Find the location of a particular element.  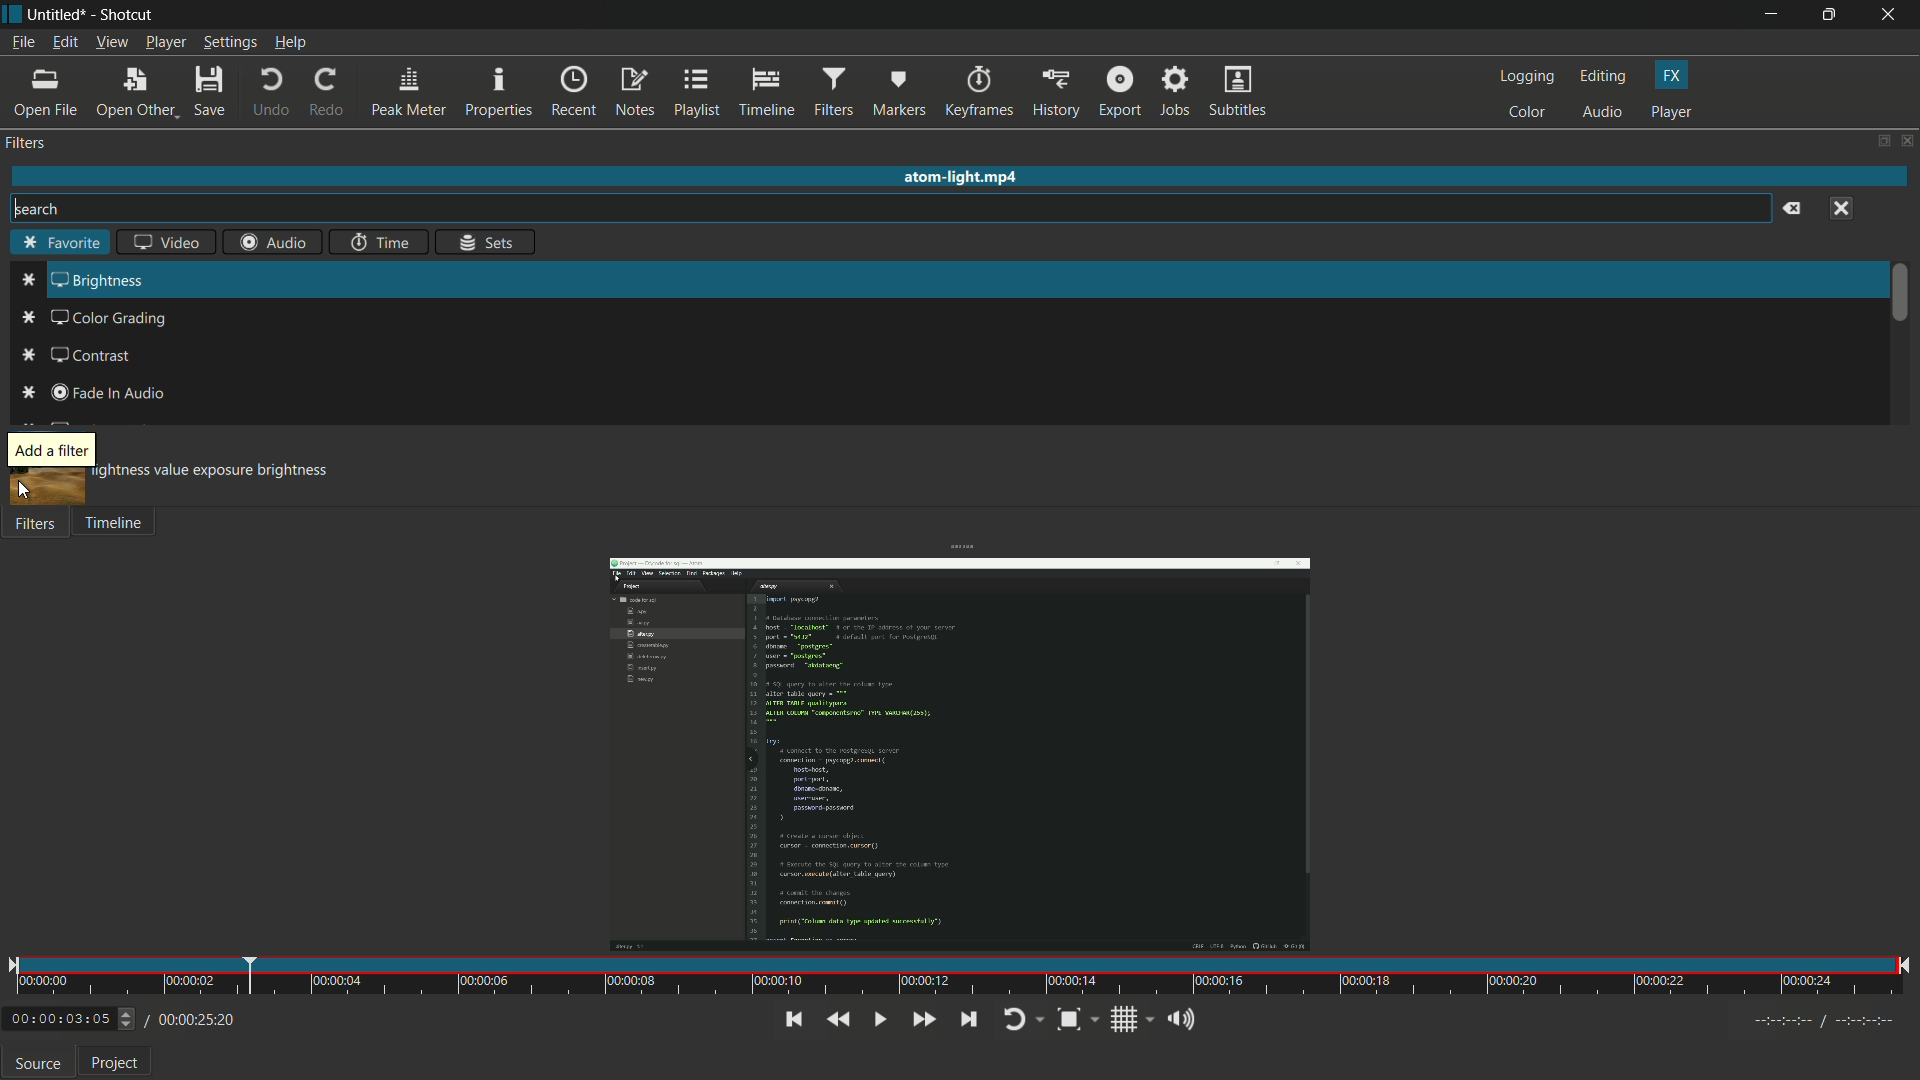

fade in audio is located at coordinates (107, 393).